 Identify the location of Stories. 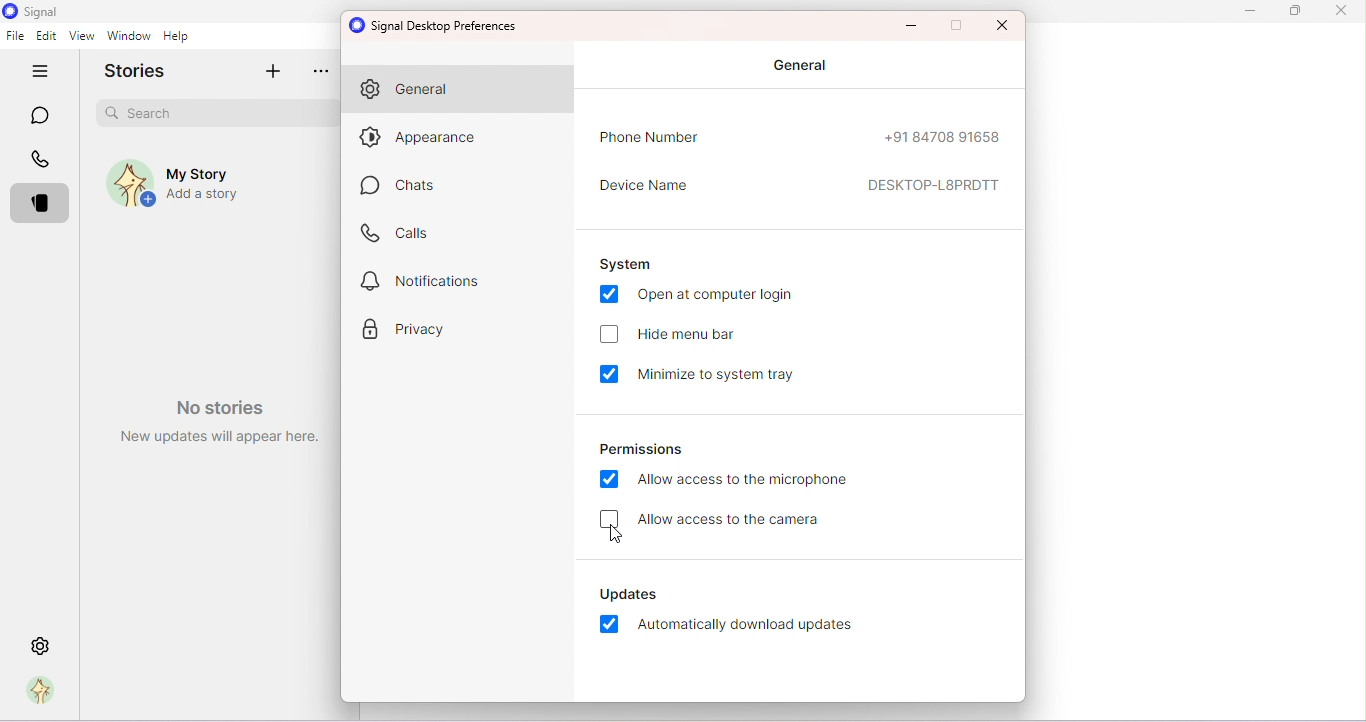
(149, 71).